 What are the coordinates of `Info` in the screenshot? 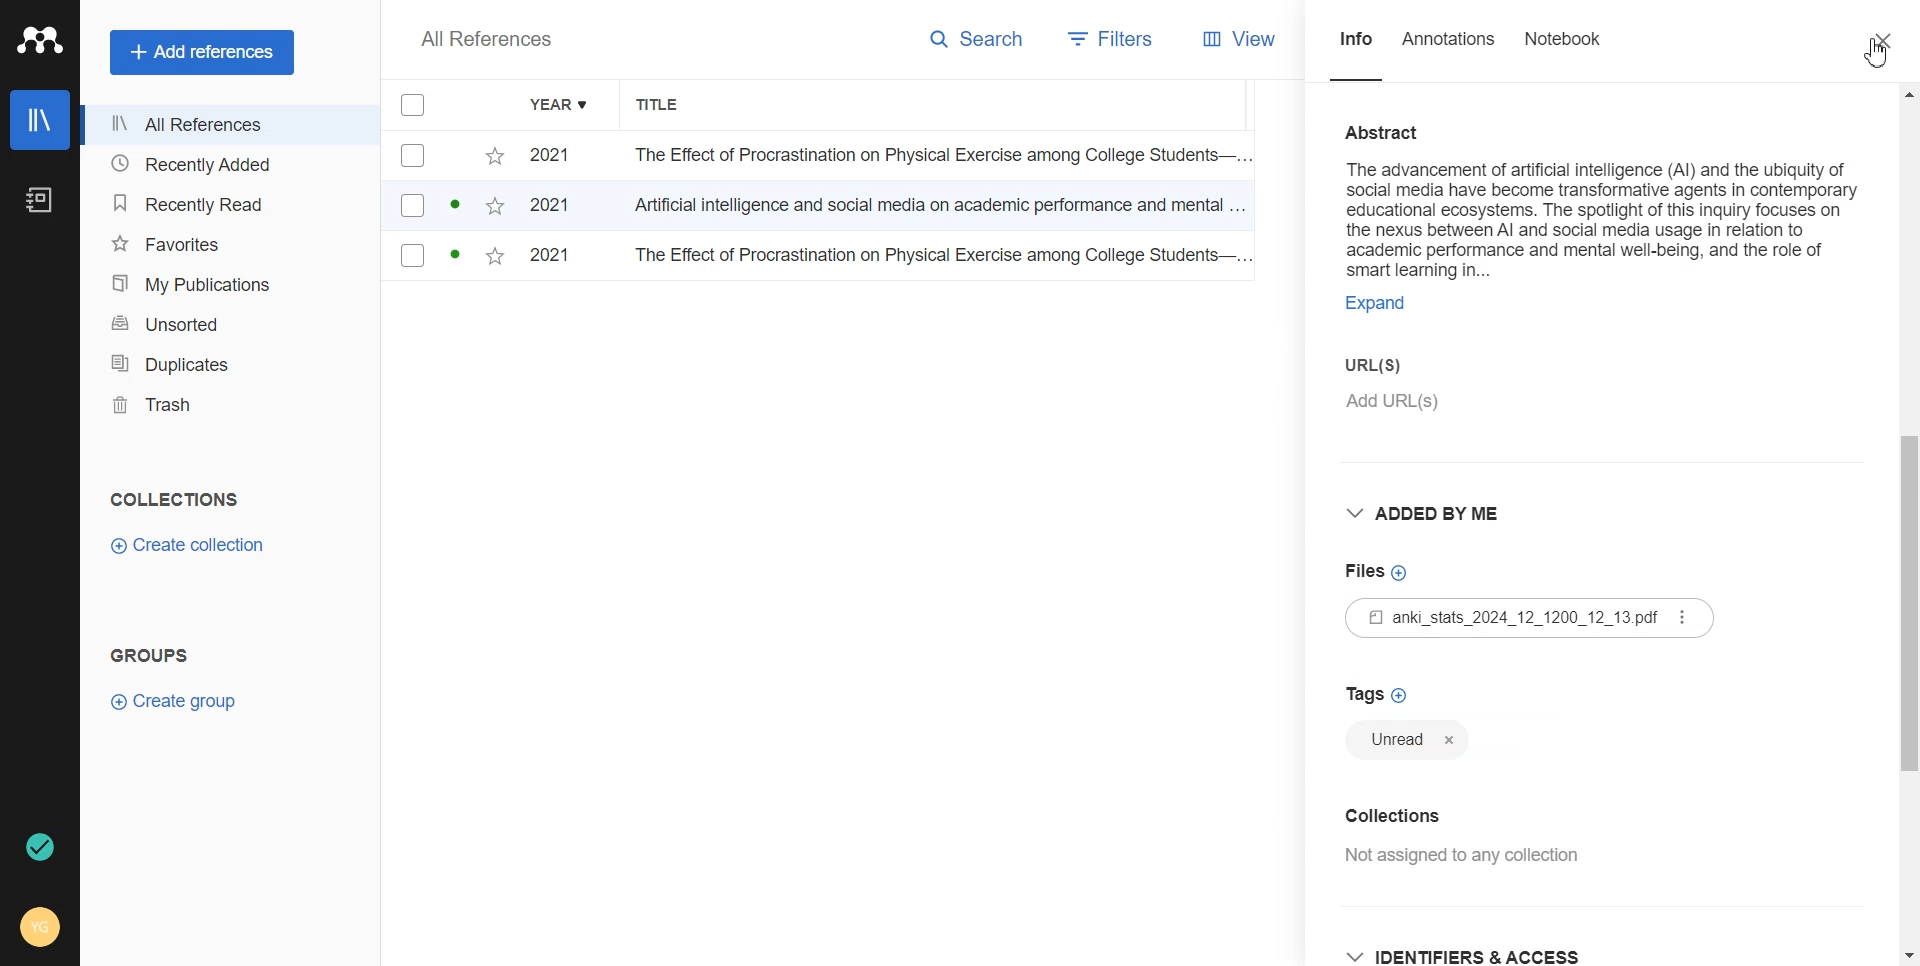 It's located at (1357, 49).